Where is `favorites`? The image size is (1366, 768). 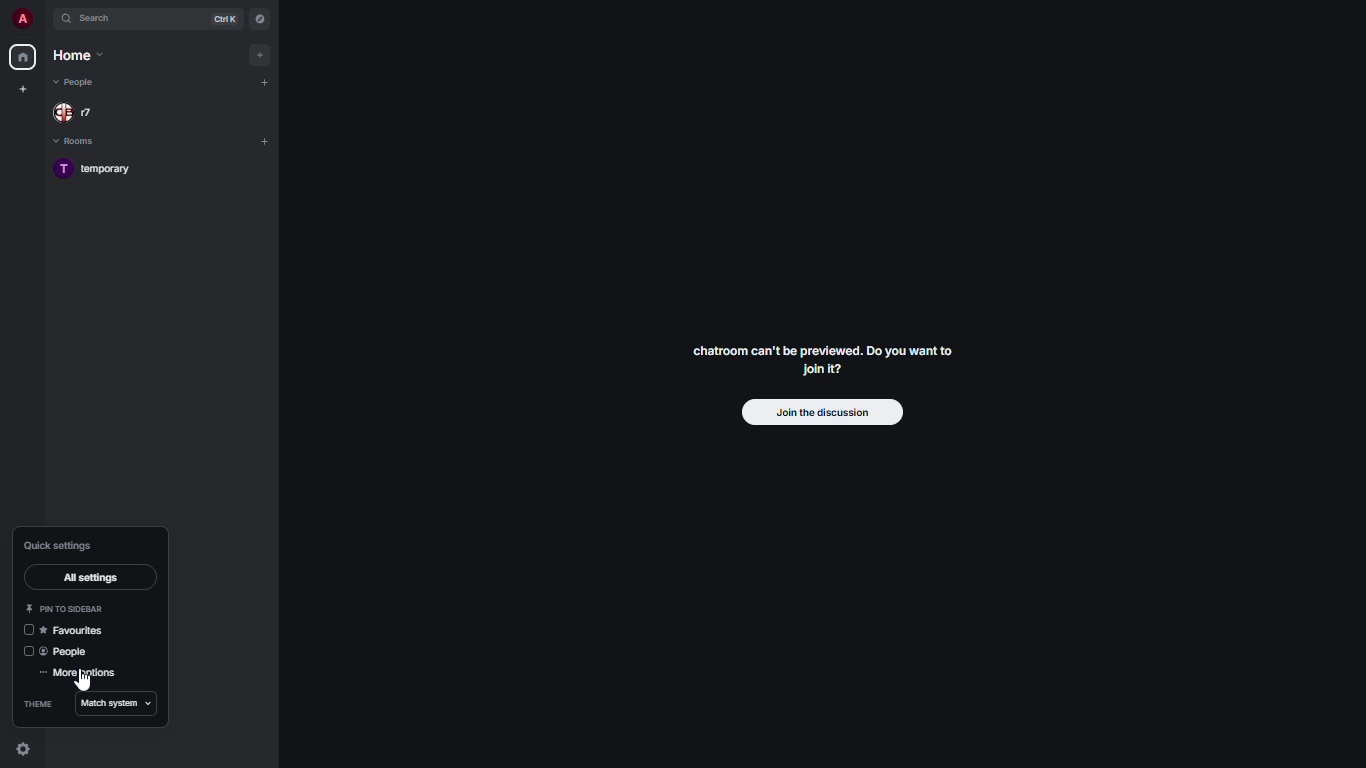
favorites is located at coordinates (75, 629).